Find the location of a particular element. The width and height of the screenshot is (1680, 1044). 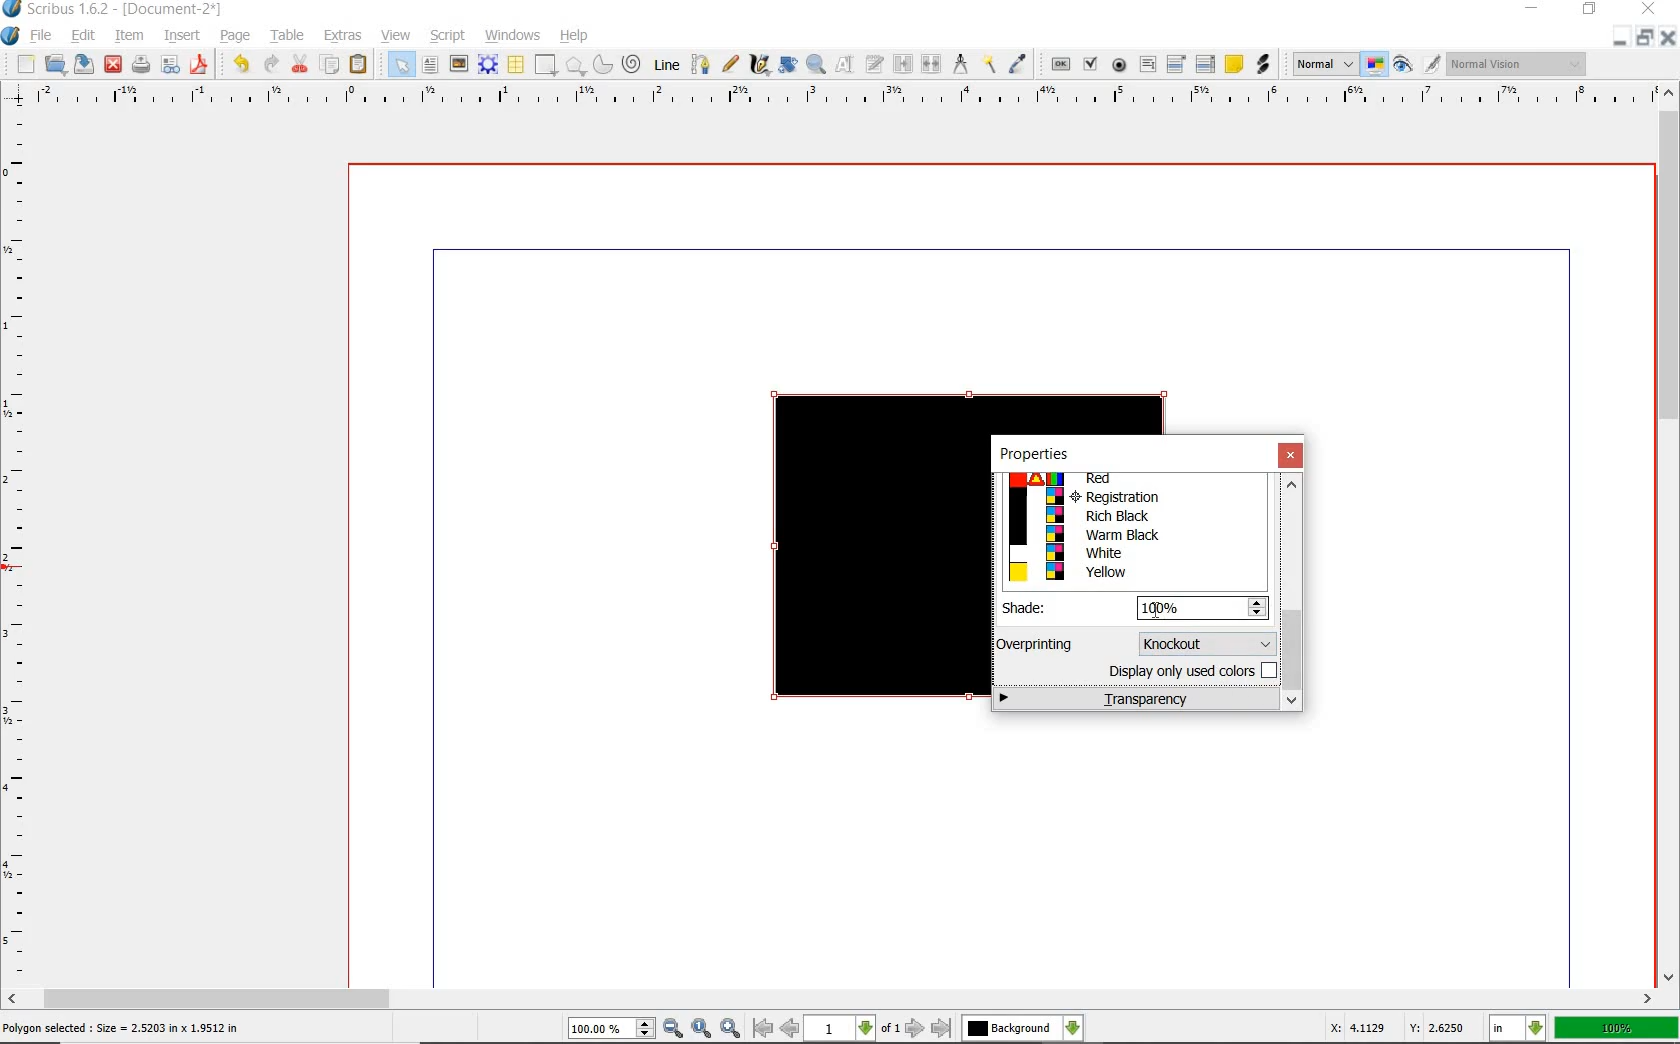

page is located at coordinates (236, 38).